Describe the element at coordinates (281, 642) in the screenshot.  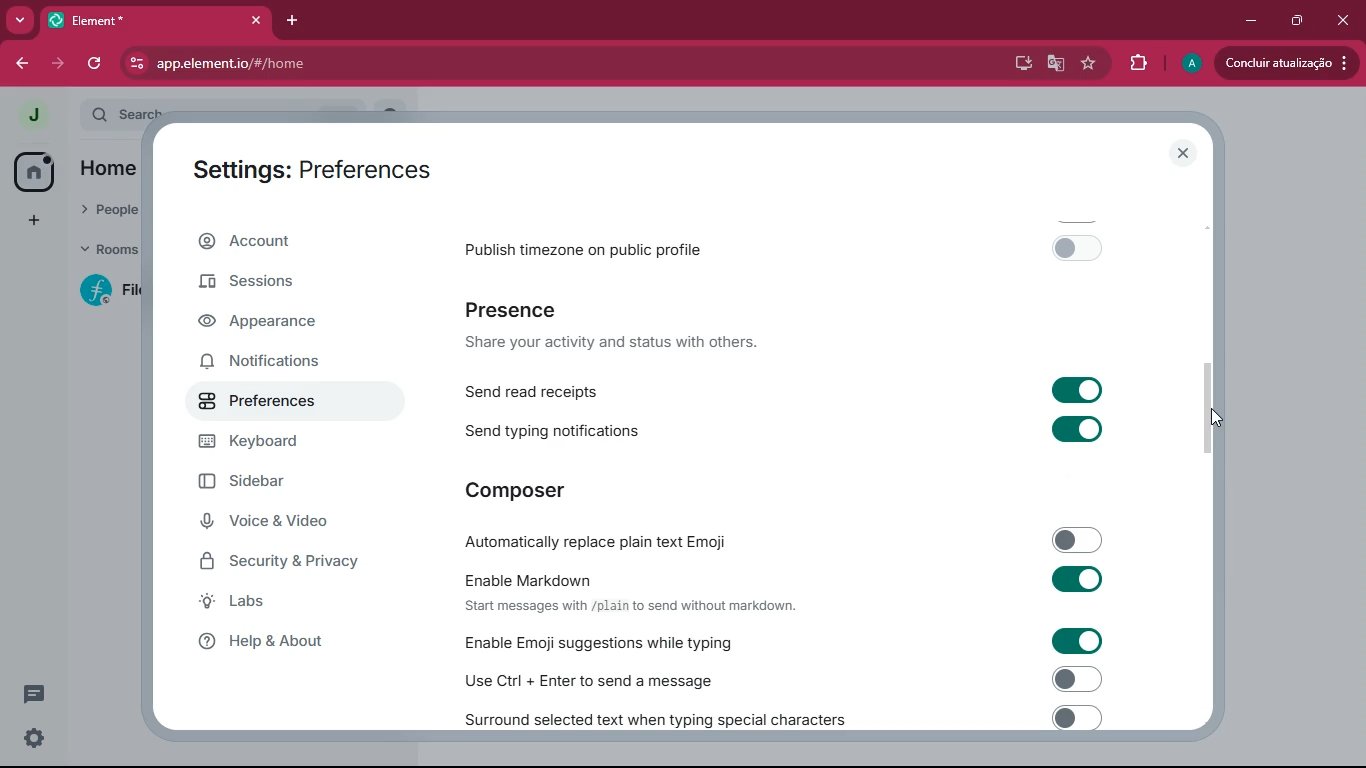
I see `help` at that location.